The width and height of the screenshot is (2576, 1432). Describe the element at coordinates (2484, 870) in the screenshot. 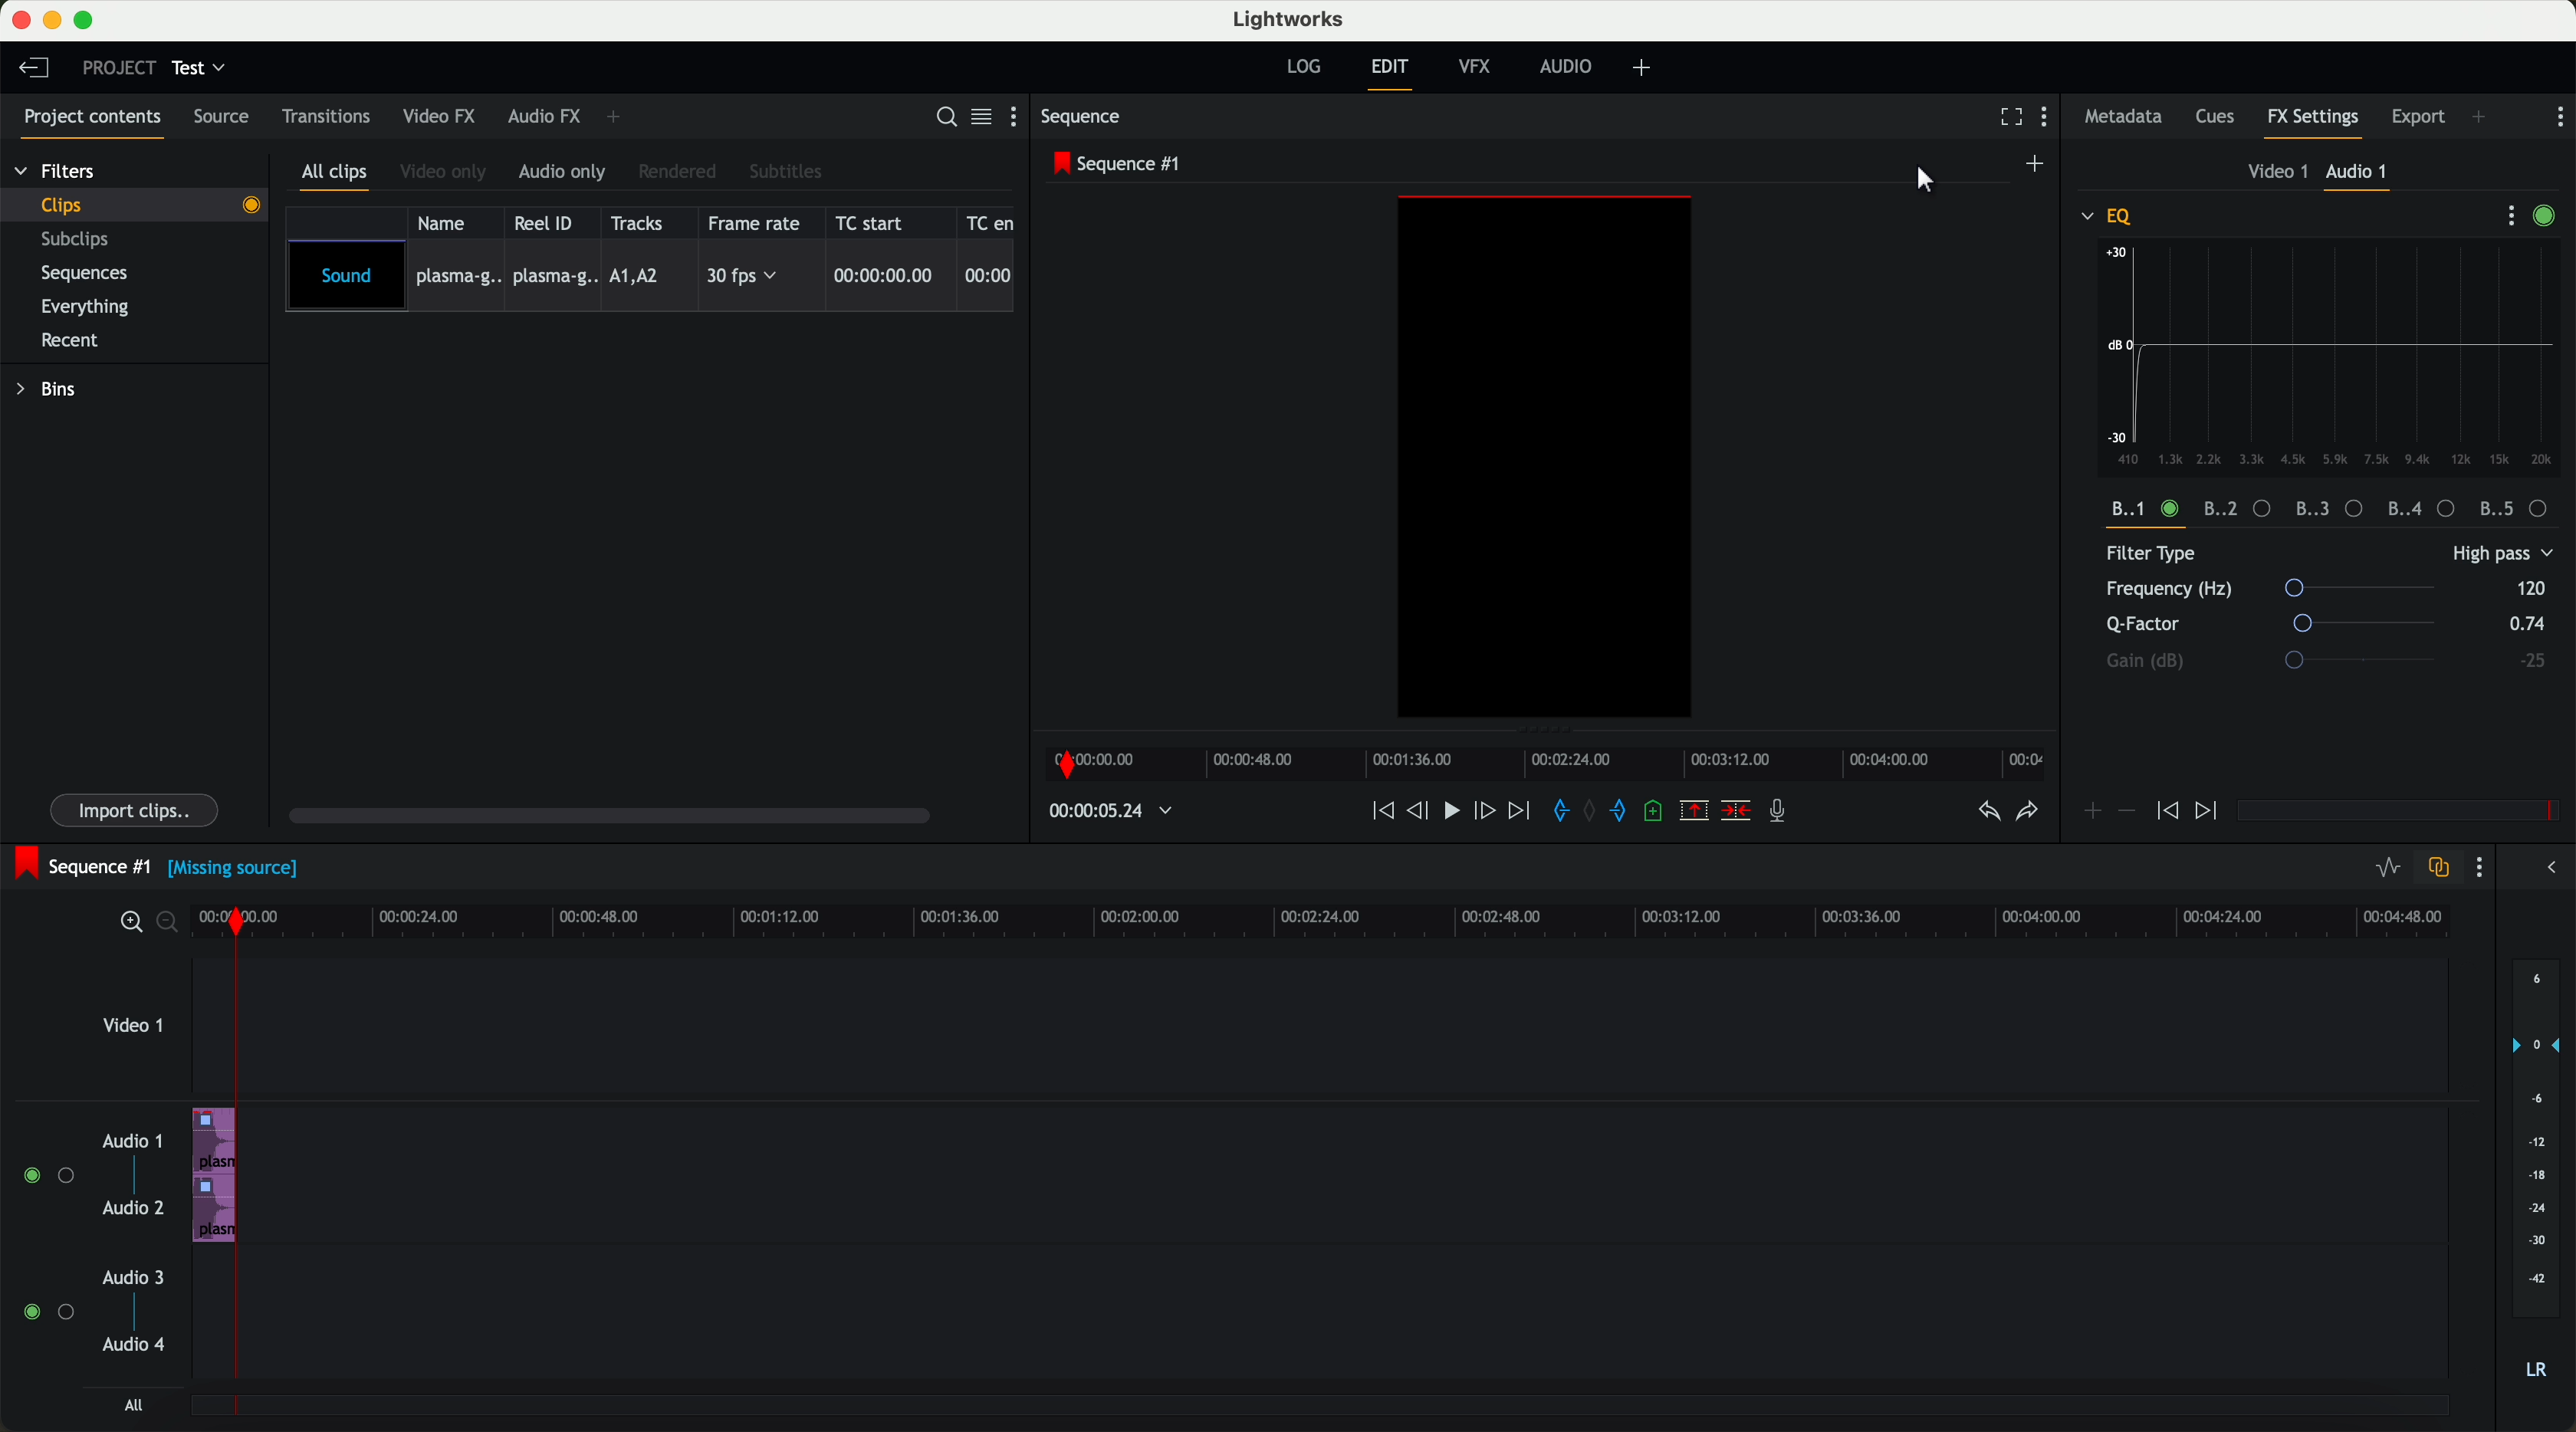

I see `show settings menu` at that location.